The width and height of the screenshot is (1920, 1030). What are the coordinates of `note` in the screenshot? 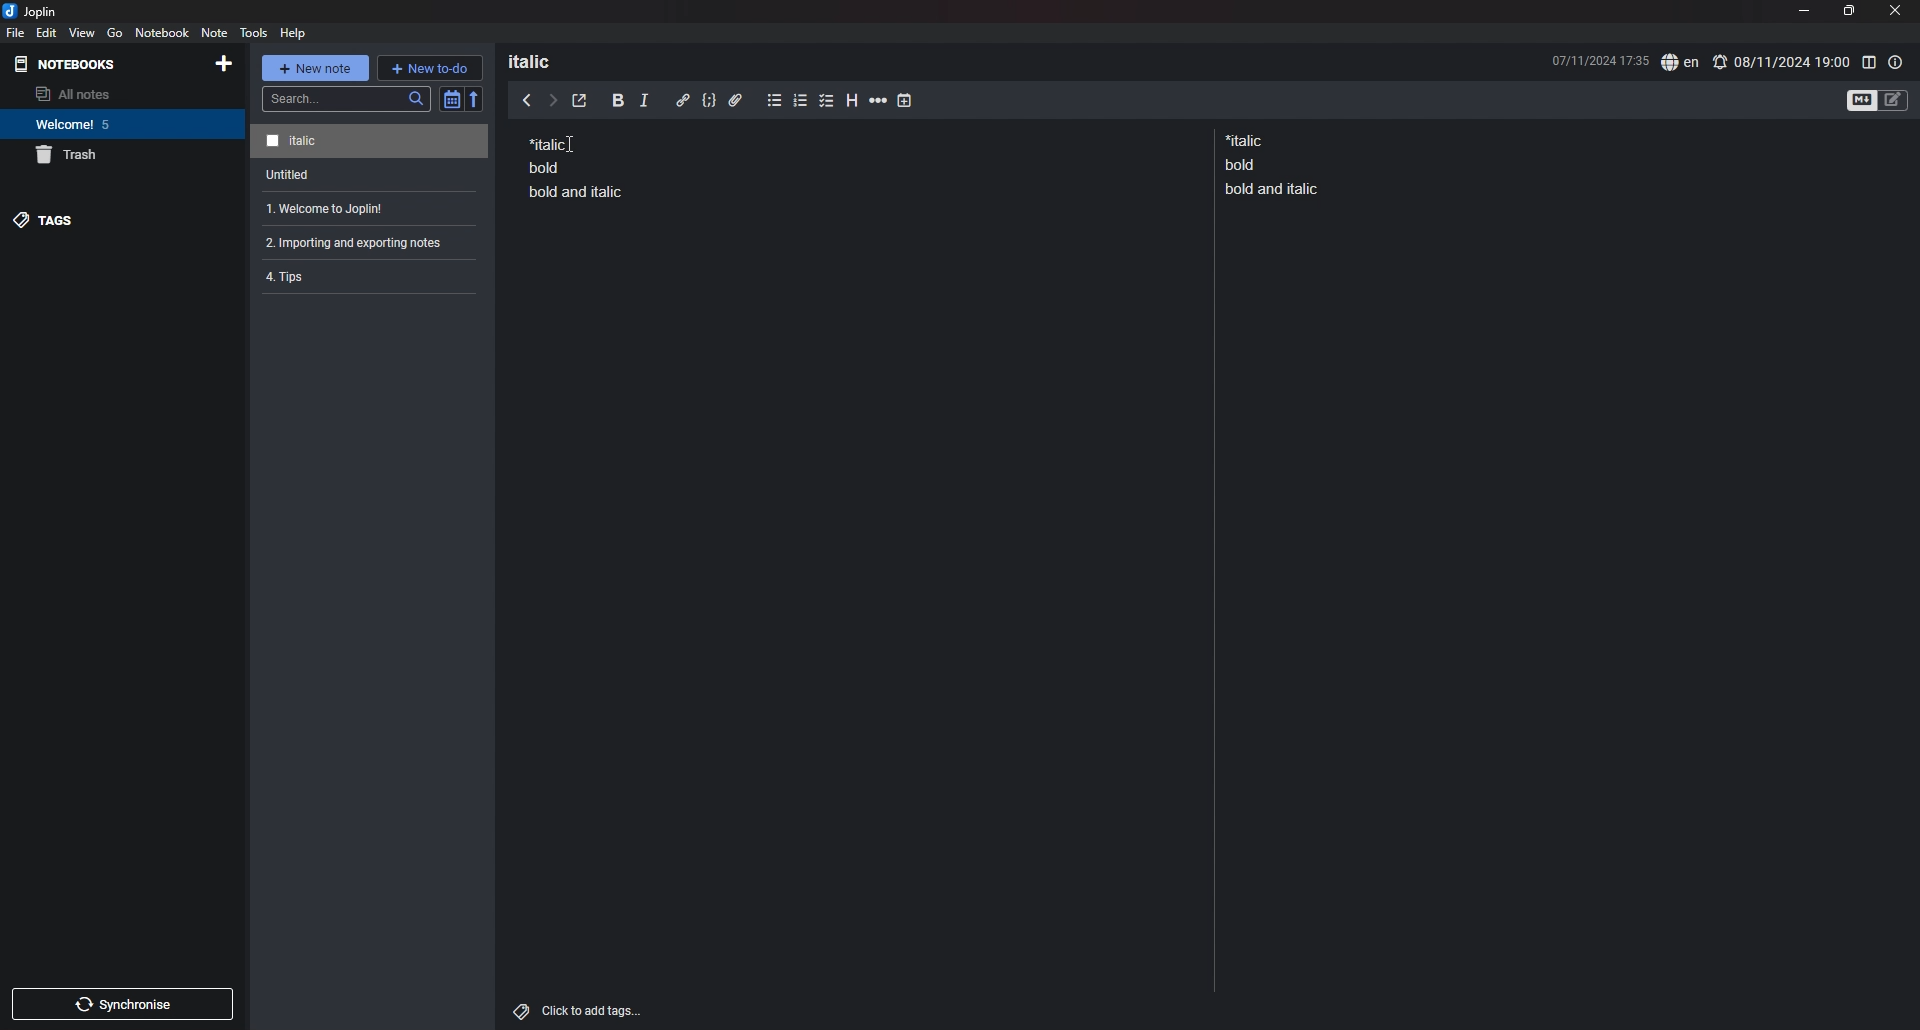 It's located at (576, 166).